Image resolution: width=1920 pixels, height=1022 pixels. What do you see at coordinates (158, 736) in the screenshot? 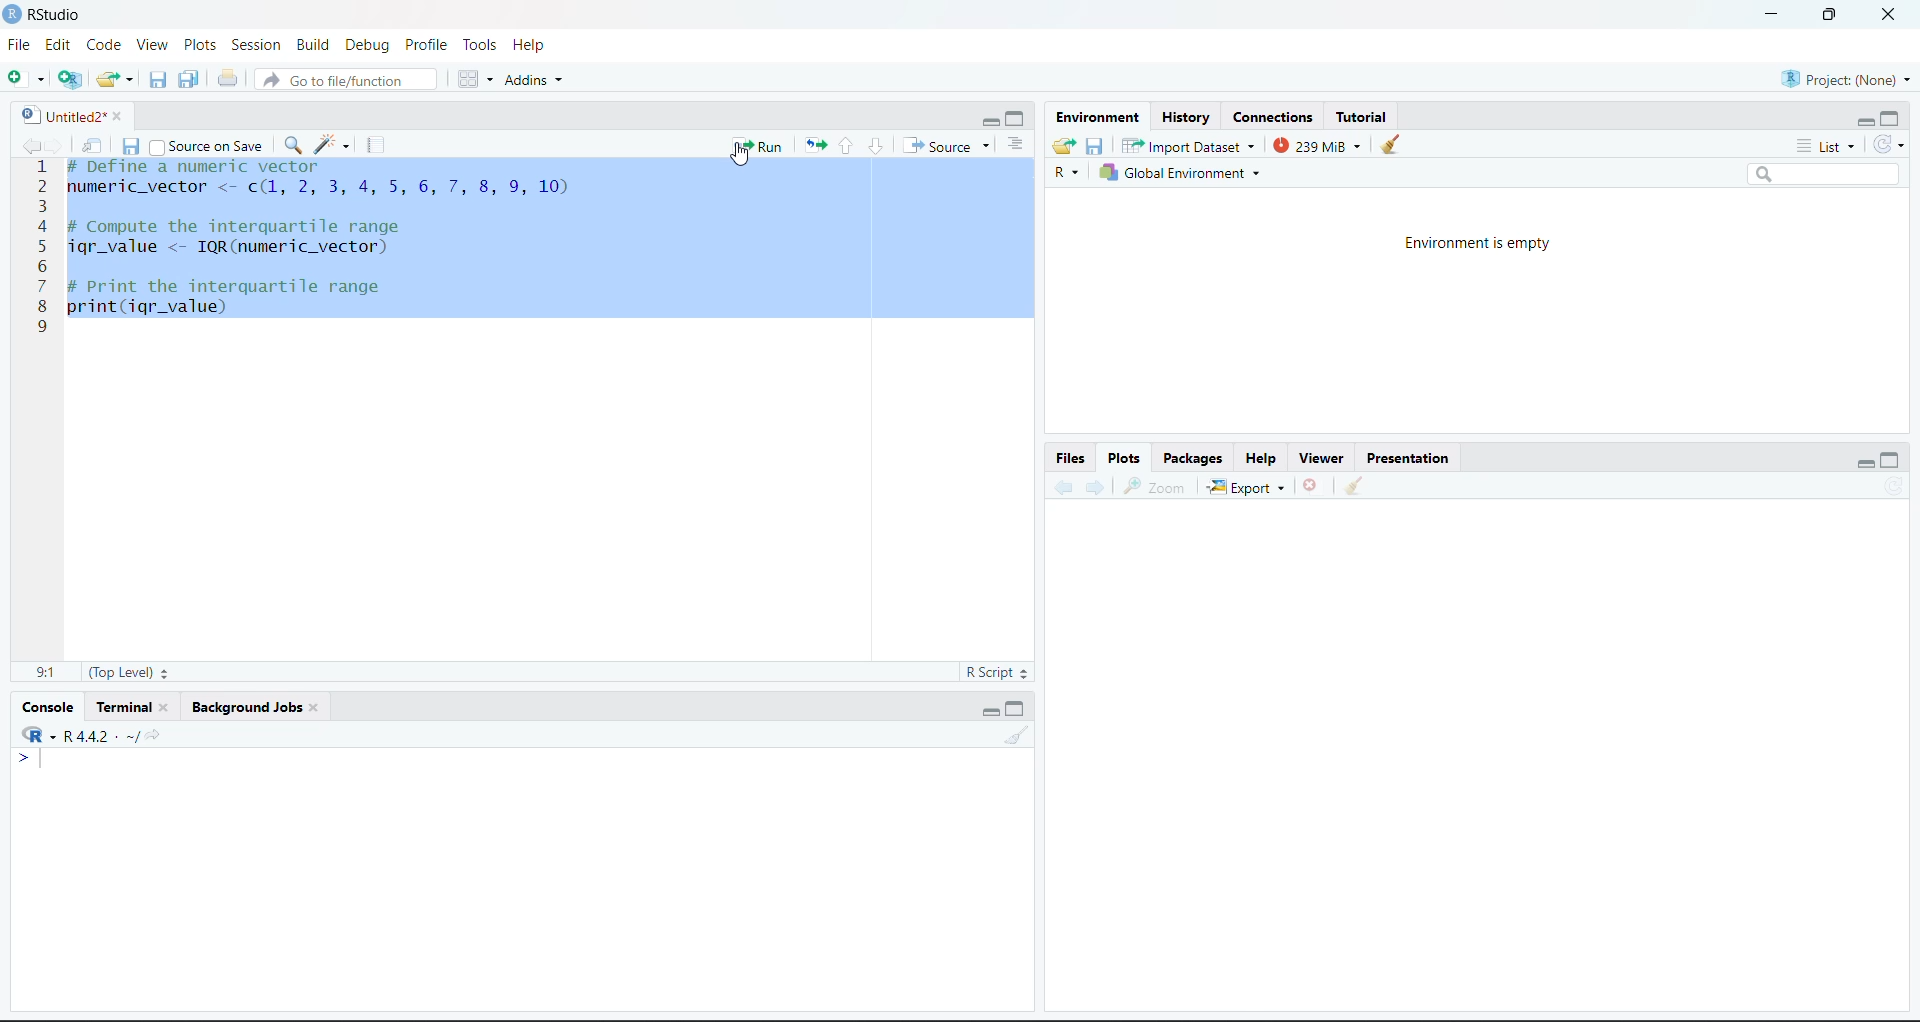
I see `View the current working directory` at bounding box center [158, 736].